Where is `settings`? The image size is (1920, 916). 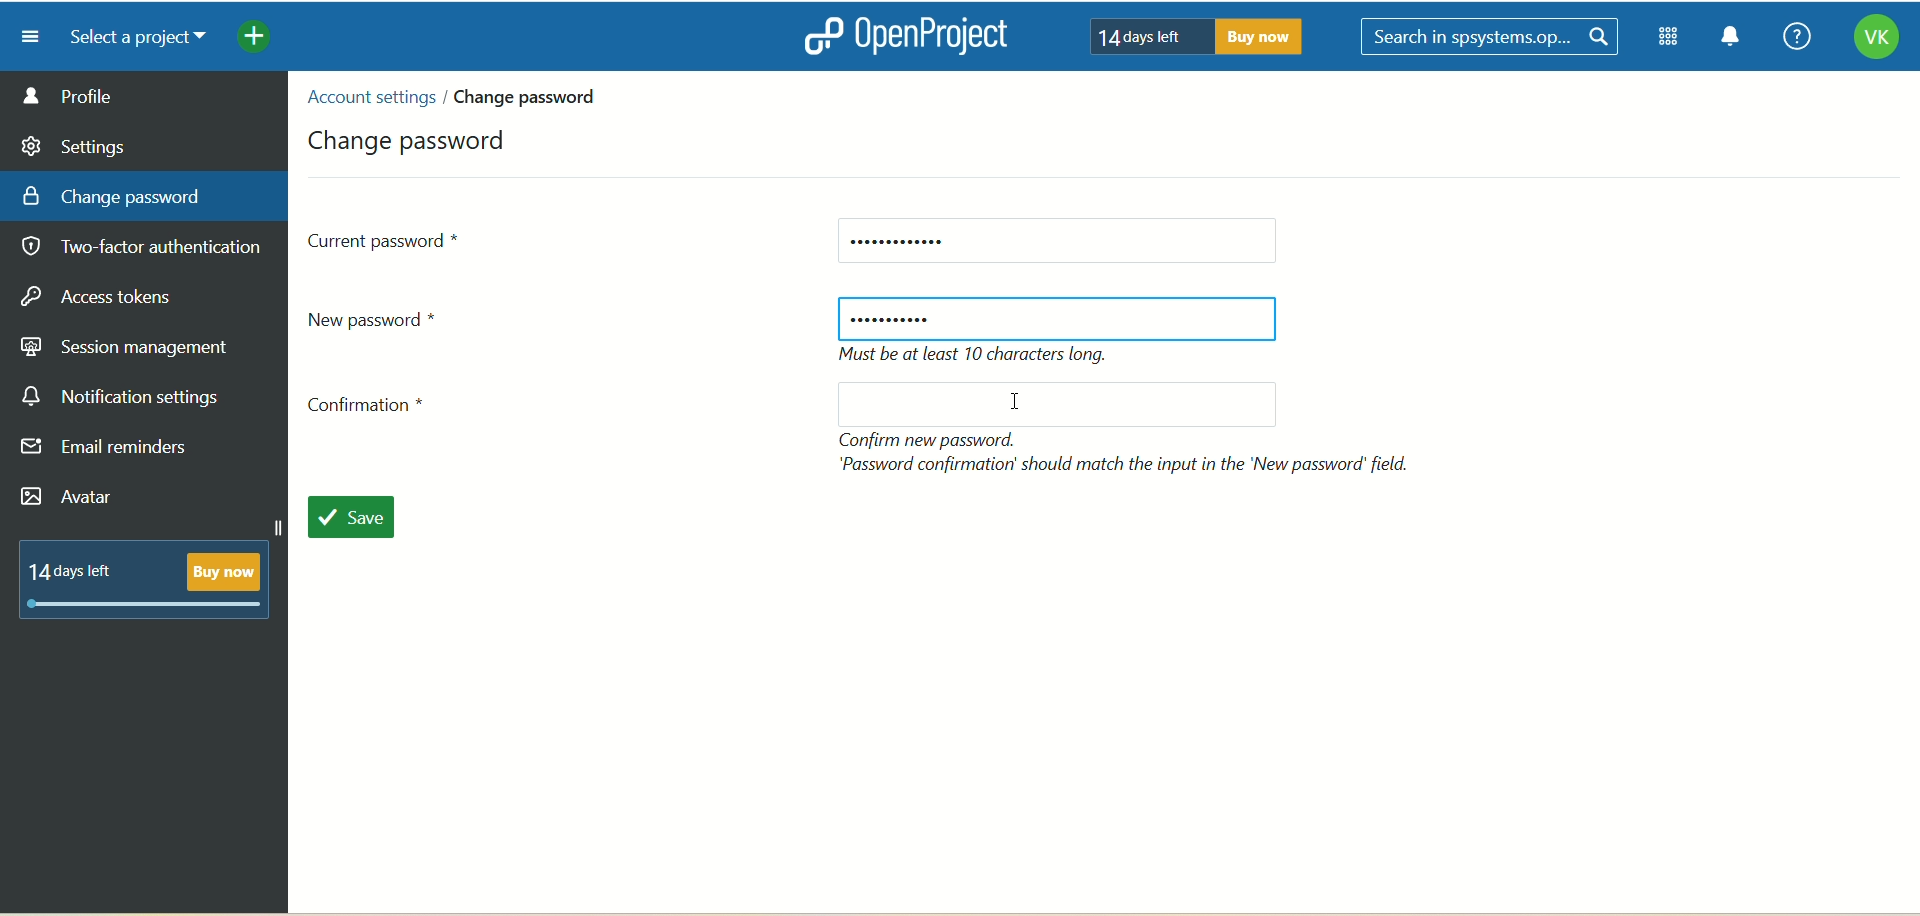
settings is located at coordinates (75, 143).